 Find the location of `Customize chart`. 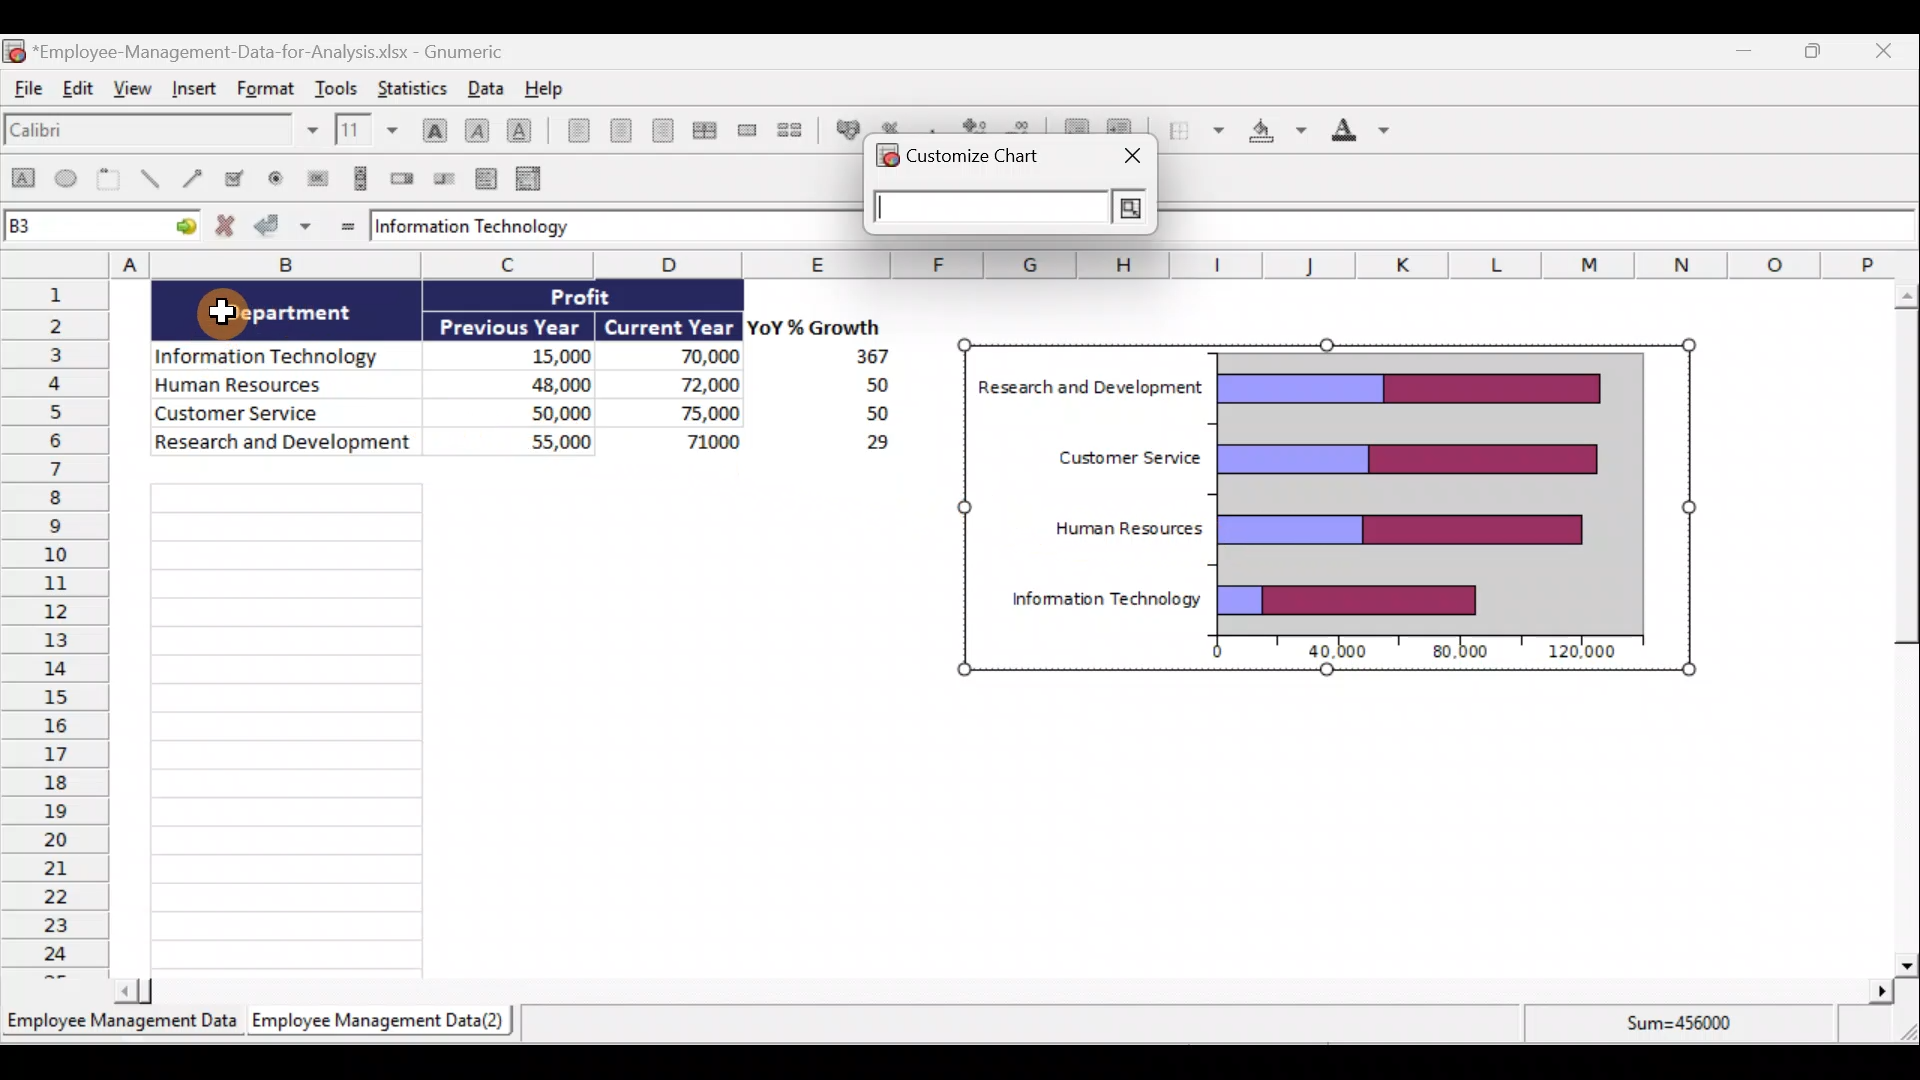

Customize chart is located at coordinates (979, 162).